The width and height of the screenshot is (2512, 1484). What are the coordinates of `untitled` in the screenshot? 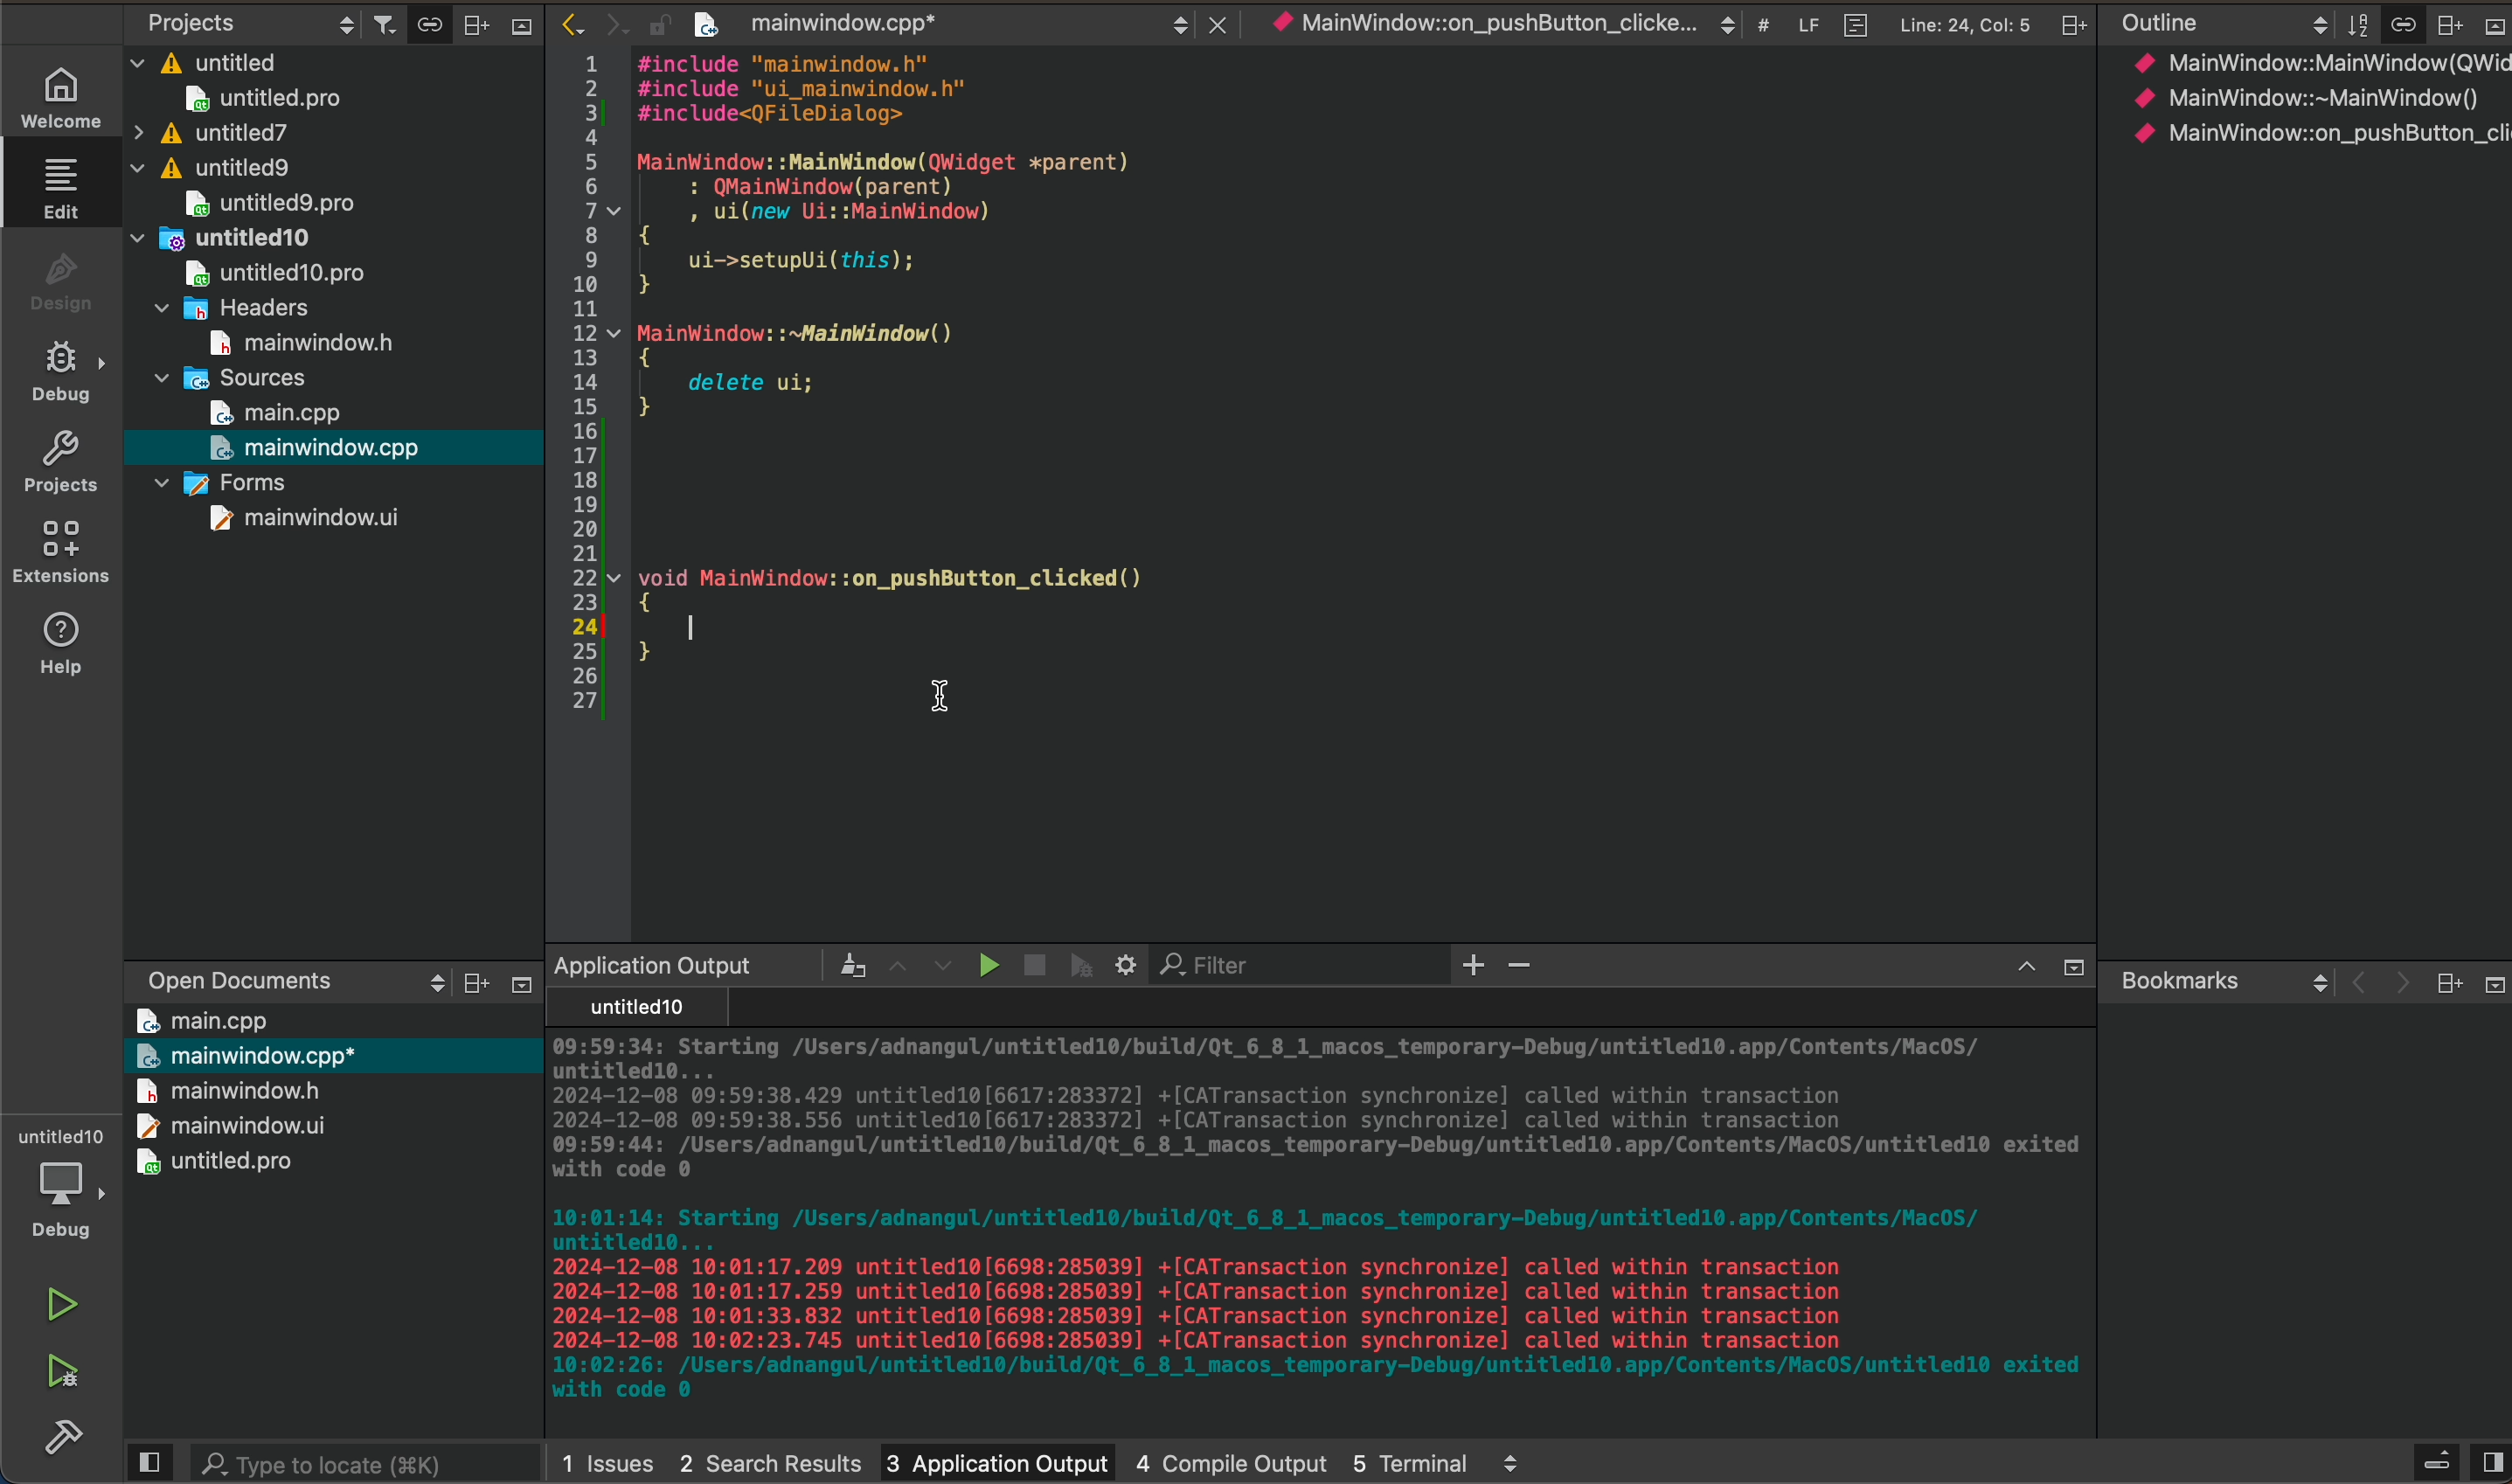 It's located at (207, 58).